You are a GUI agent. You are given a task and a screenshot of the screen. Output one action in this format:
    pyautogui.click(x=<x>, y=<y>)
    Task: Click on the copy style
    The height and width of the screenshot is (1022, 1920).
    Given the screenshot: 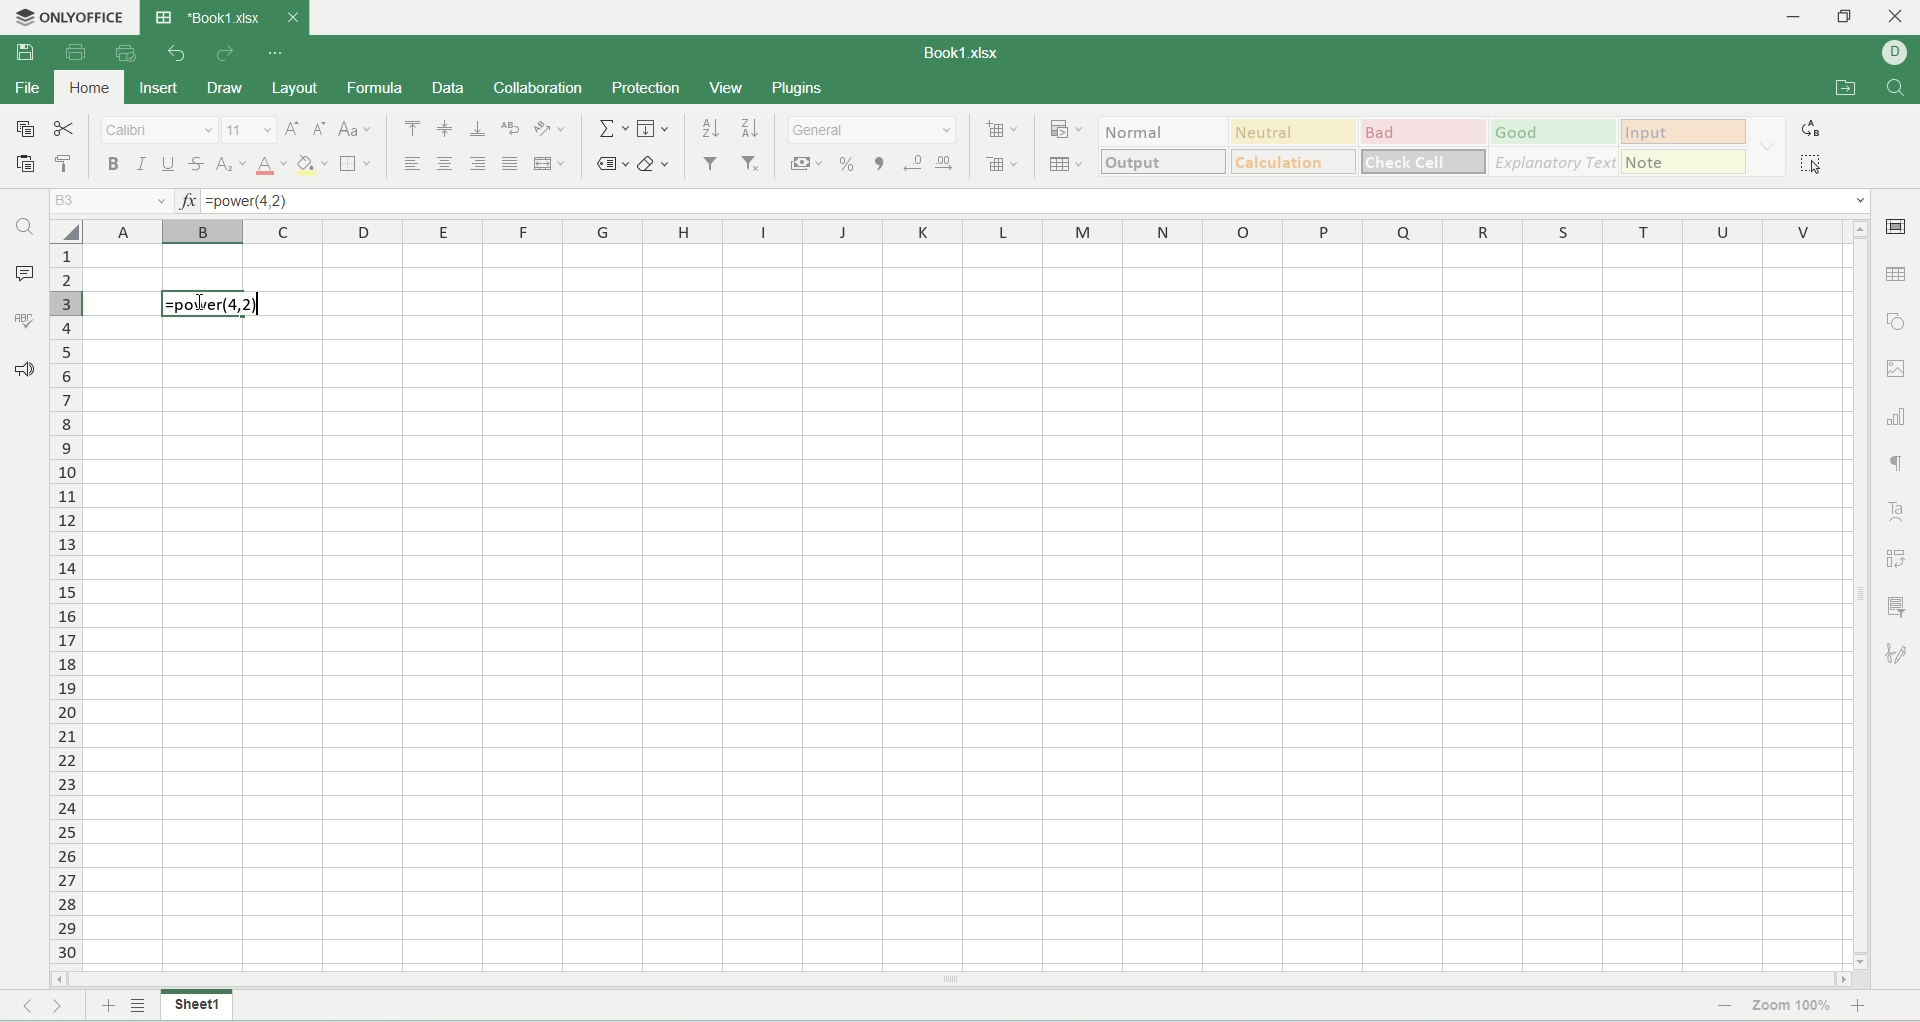 What is the action you would take?
    pyautogui.click(x=68, y=166)
    